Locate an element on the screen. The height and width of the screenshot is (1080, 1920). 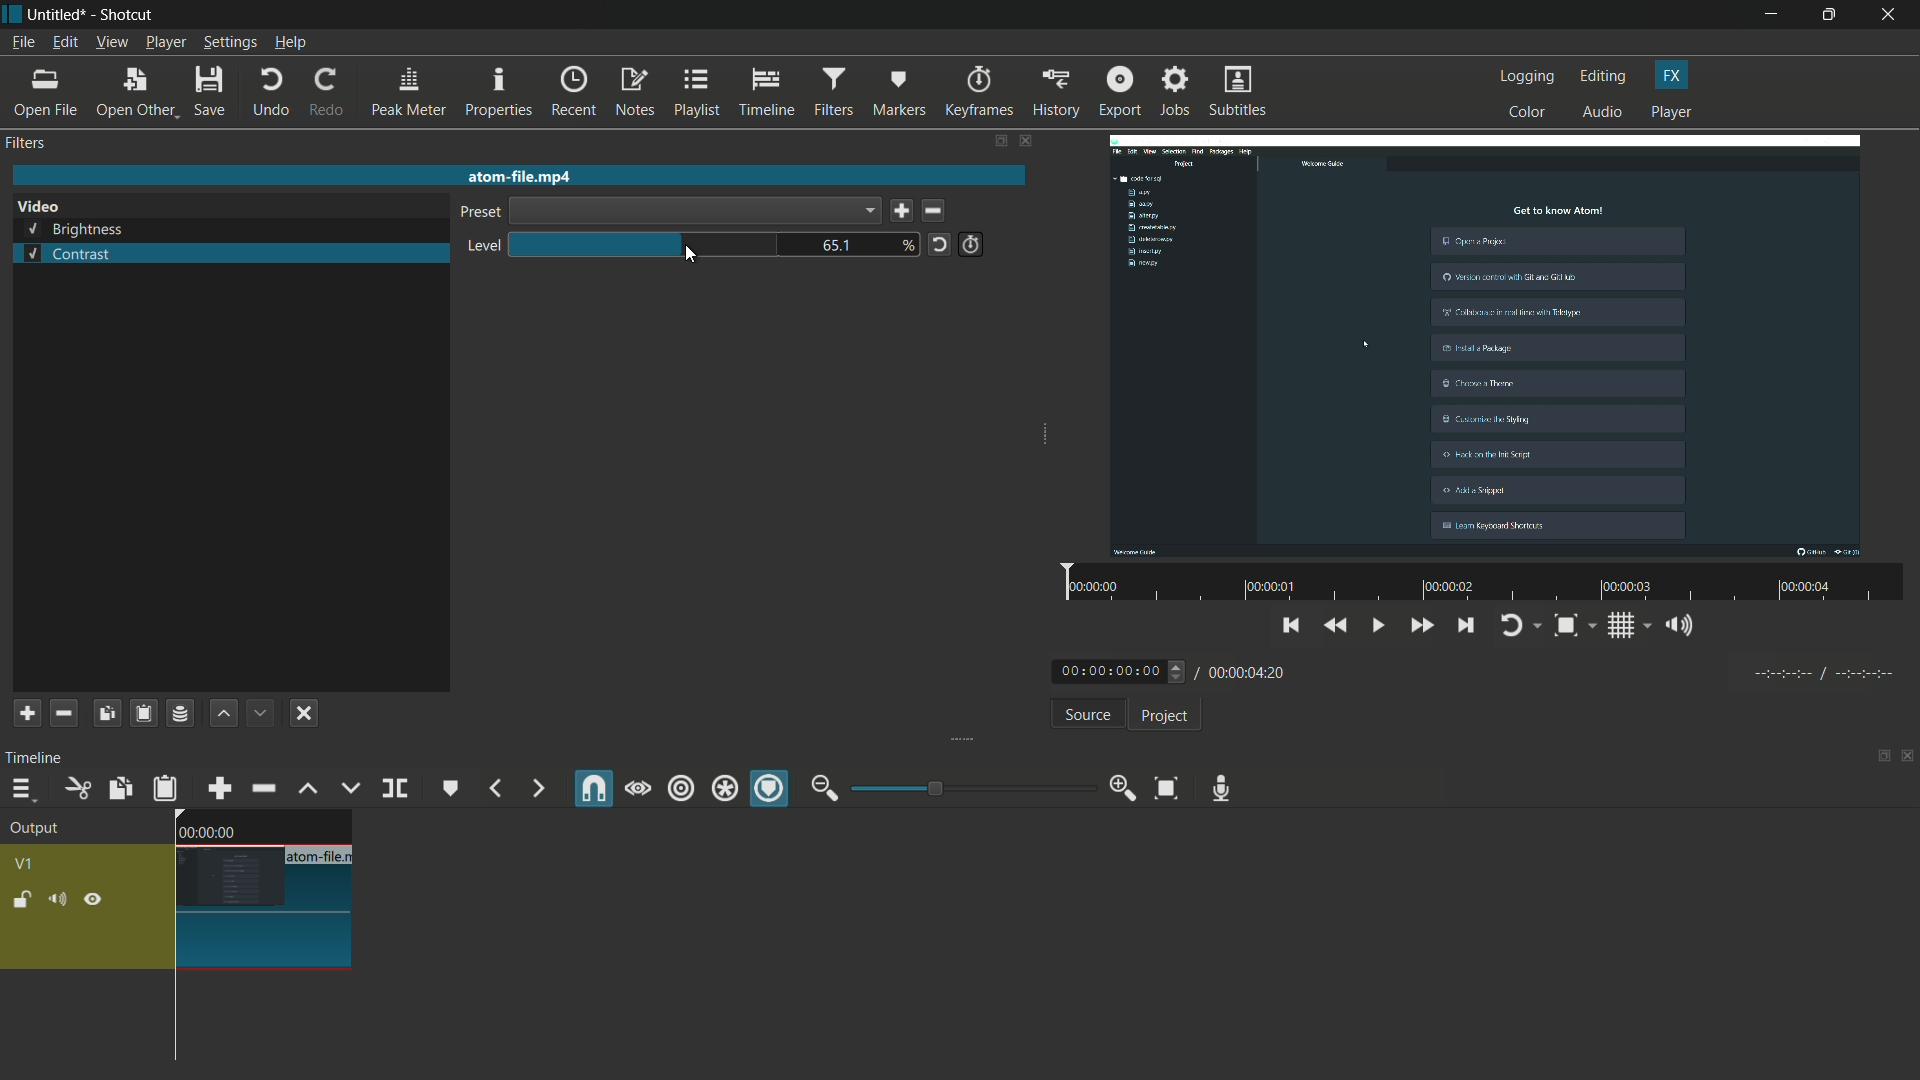
zoom out is located at coordinates (824, 788).